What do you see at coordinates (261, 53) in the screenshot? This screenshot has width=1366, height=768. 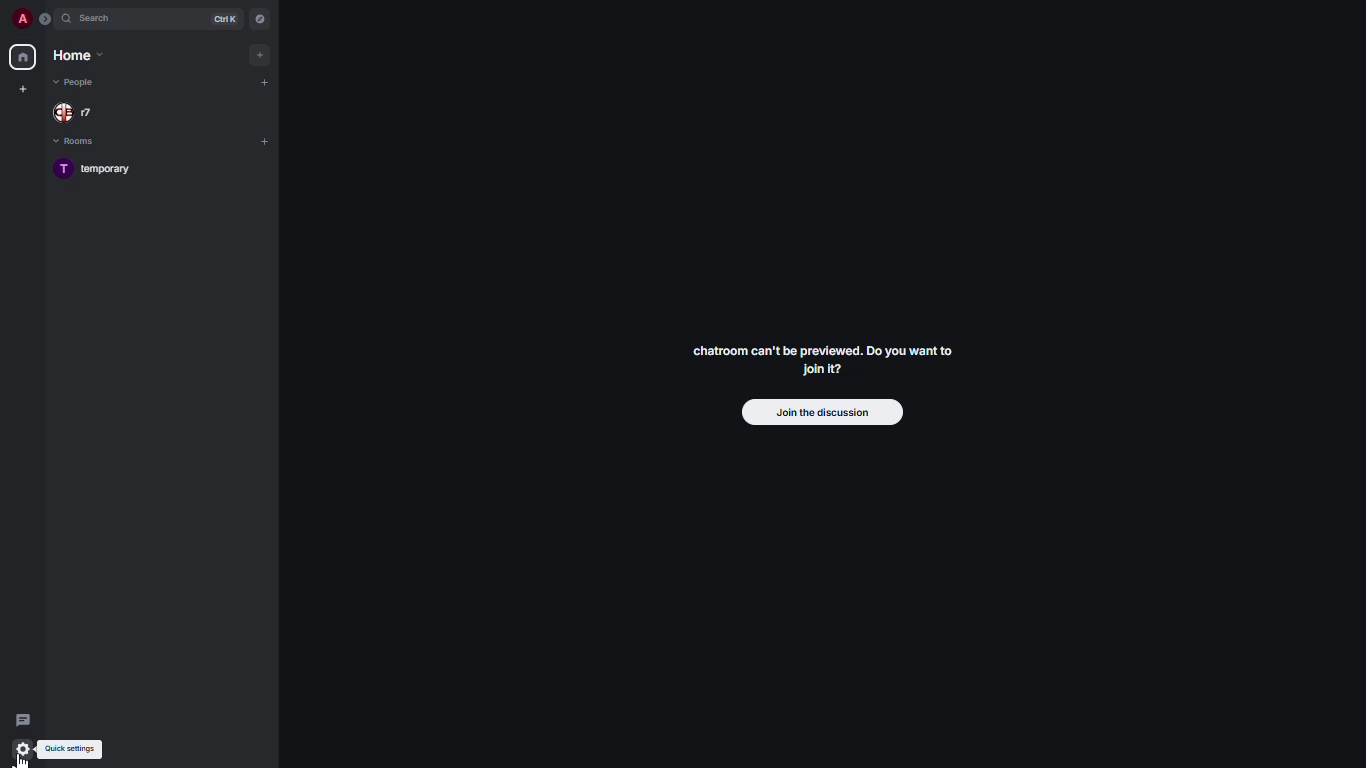 I see `add` at bounding box center [261, 53].